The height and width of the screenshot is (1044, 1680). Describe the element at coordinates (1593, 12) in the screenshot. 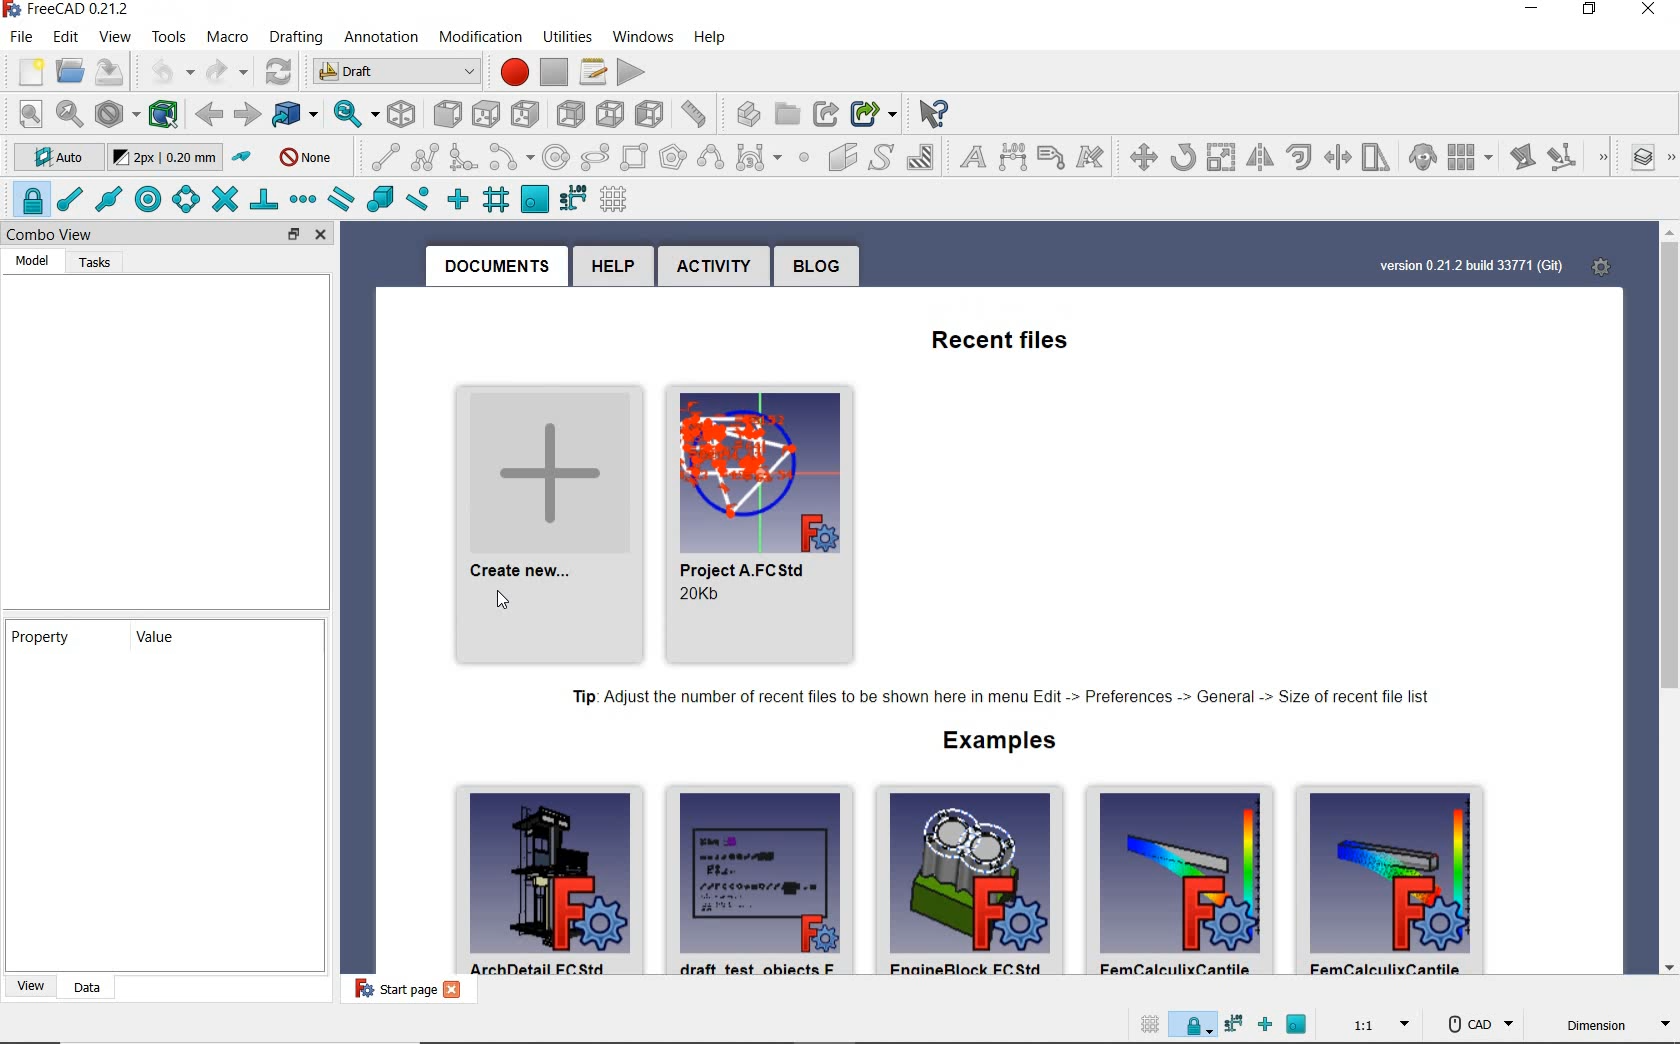

I see `restore down` at that location.